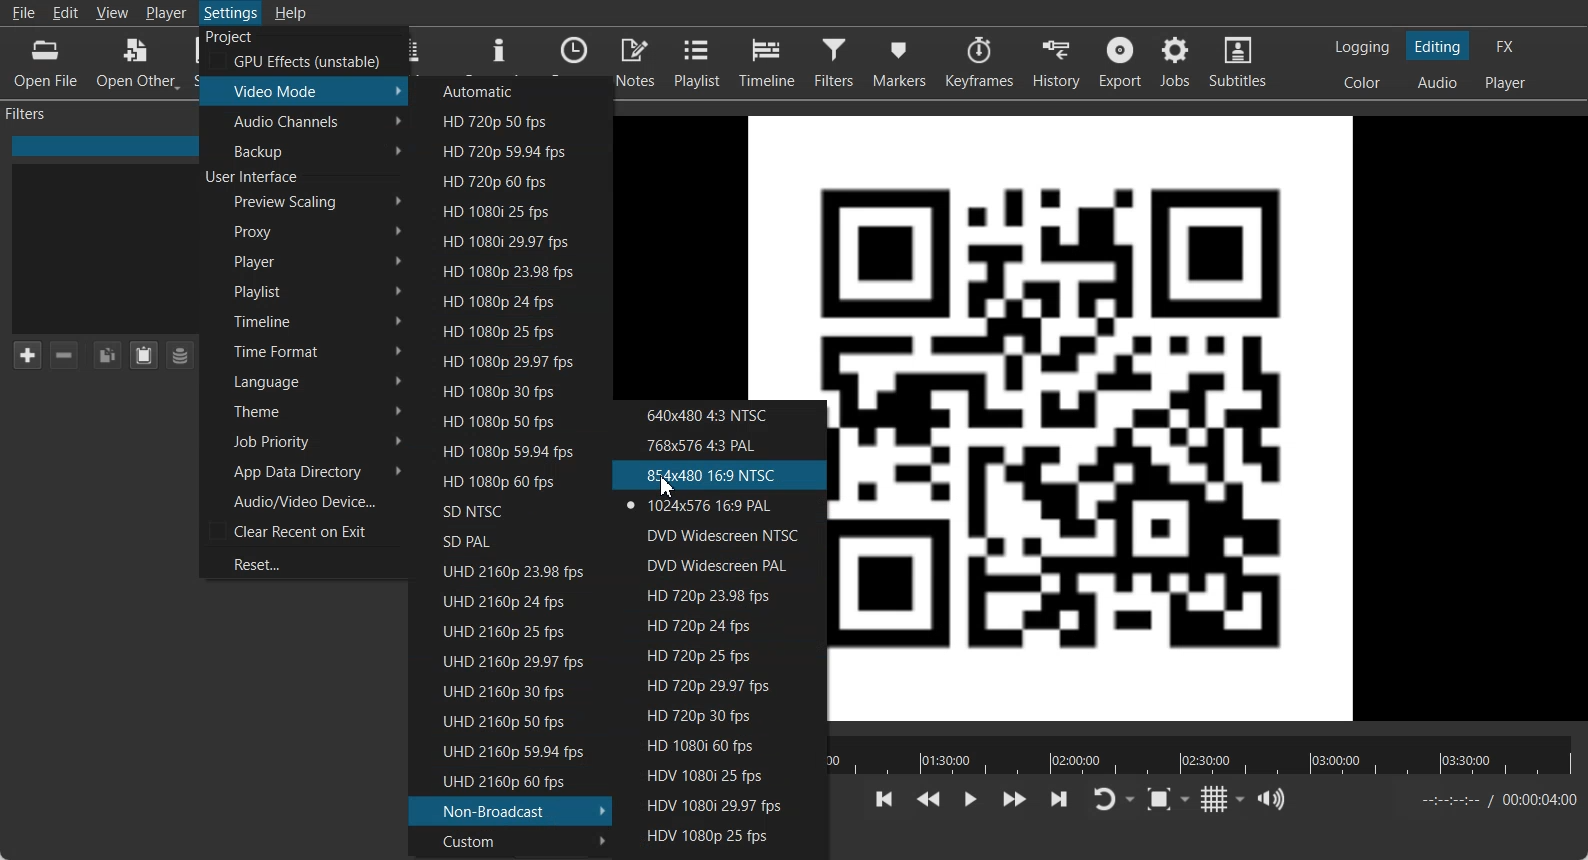 The height and width of the screenshot is (860, 1588). What do you see at coordinates (1508, 46) in the screenshot?
I see `Switch to the effect only layout` at bounding box center [1508, 46].